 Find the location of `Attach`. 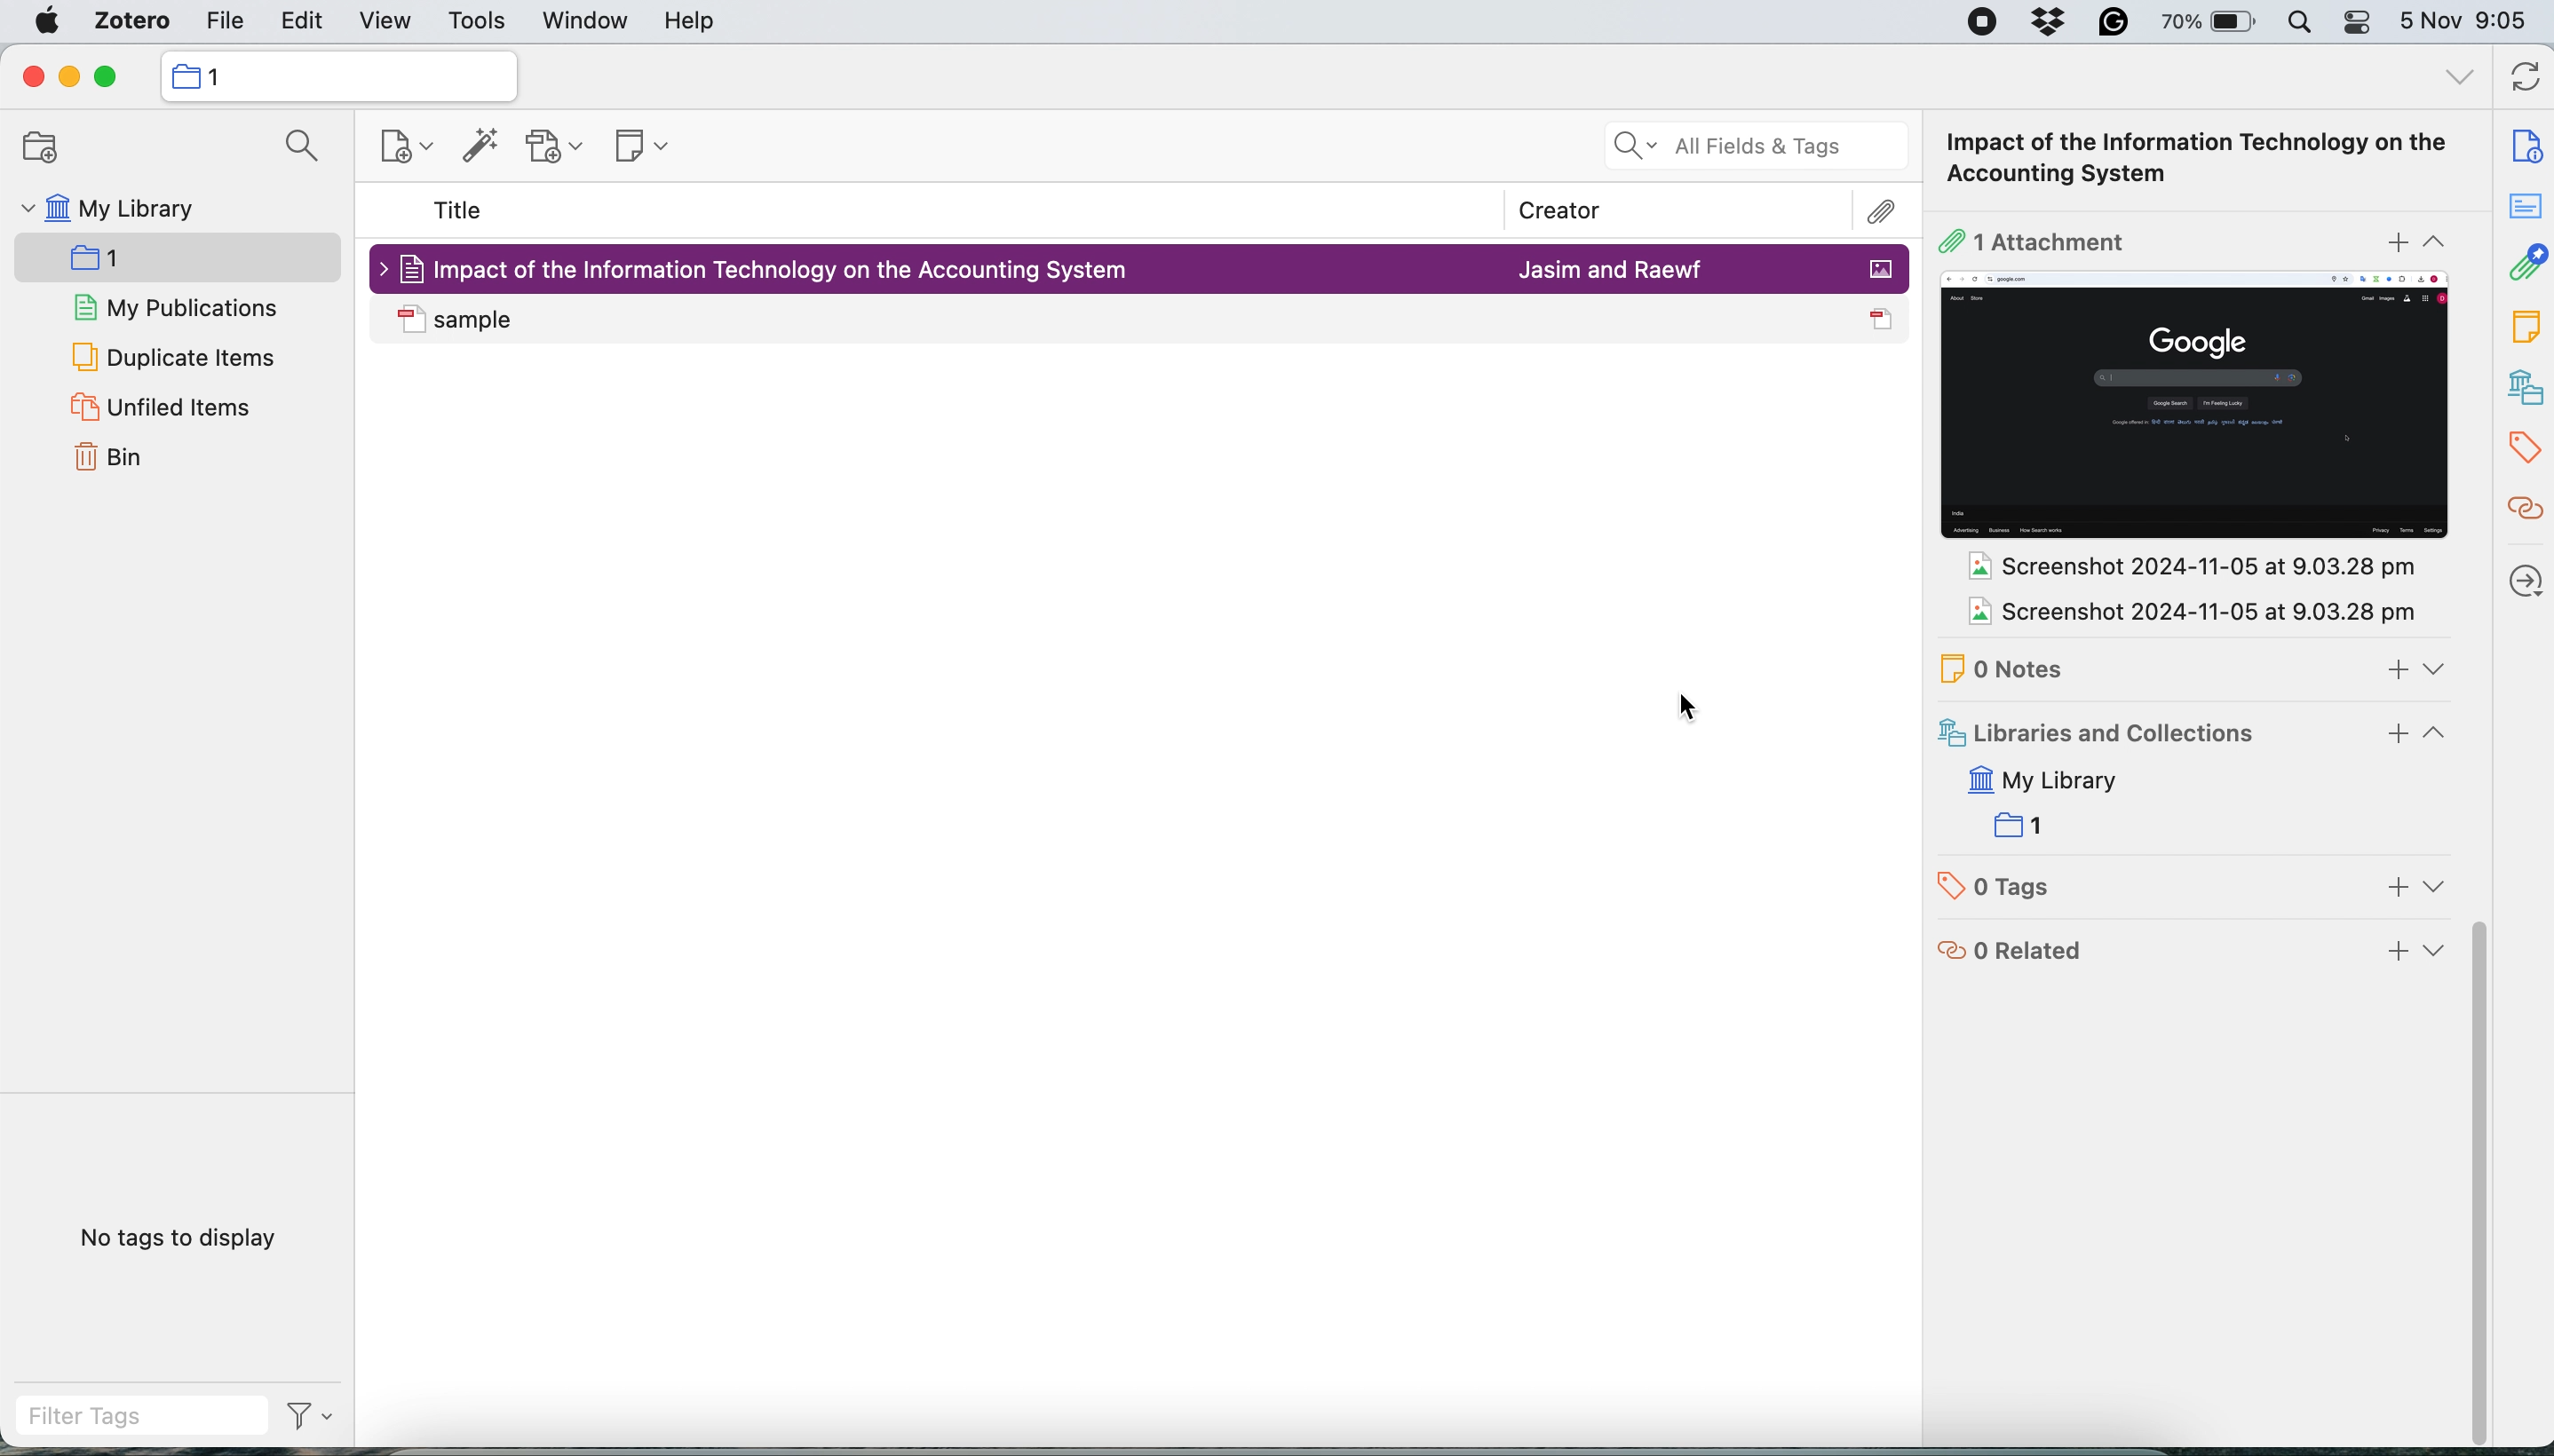

Attach is located at coordinates (1867, 206).